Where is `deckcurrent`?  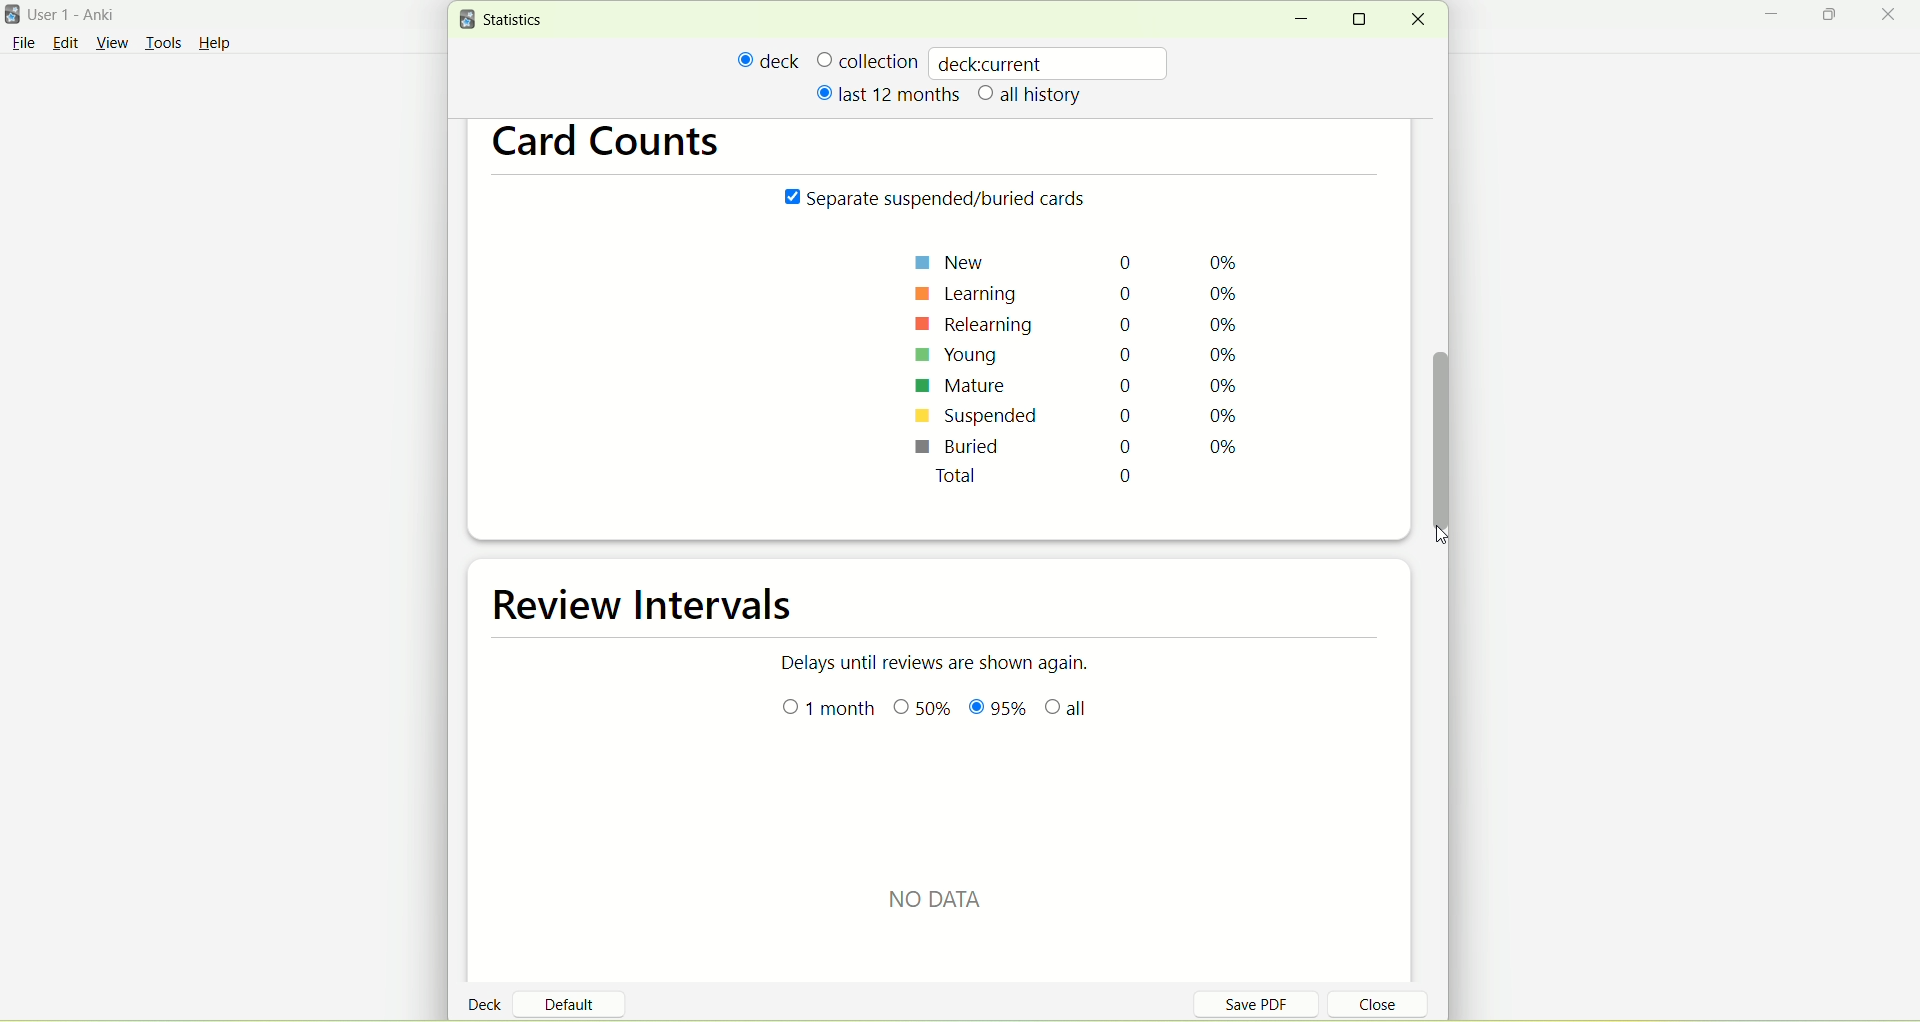
deckcurrent is located at coordinates (1051, 62).